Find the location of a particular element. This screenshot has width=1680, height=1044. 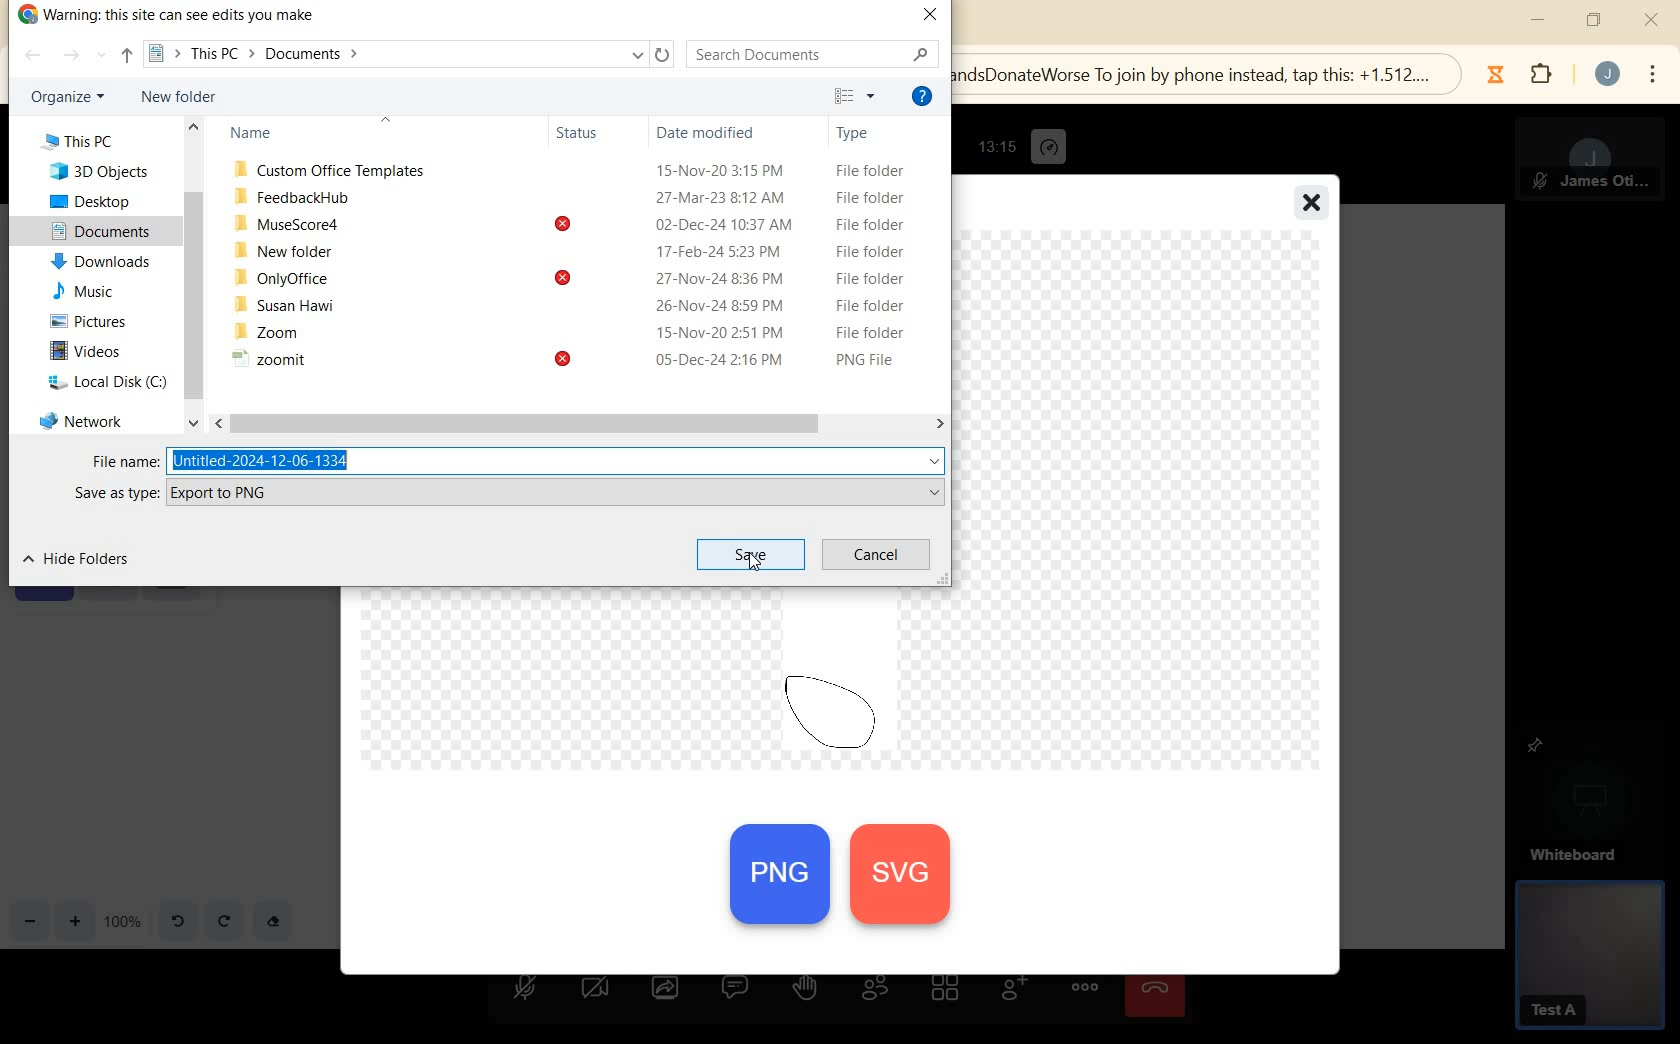

File folder is located at coordinates (872, 333).